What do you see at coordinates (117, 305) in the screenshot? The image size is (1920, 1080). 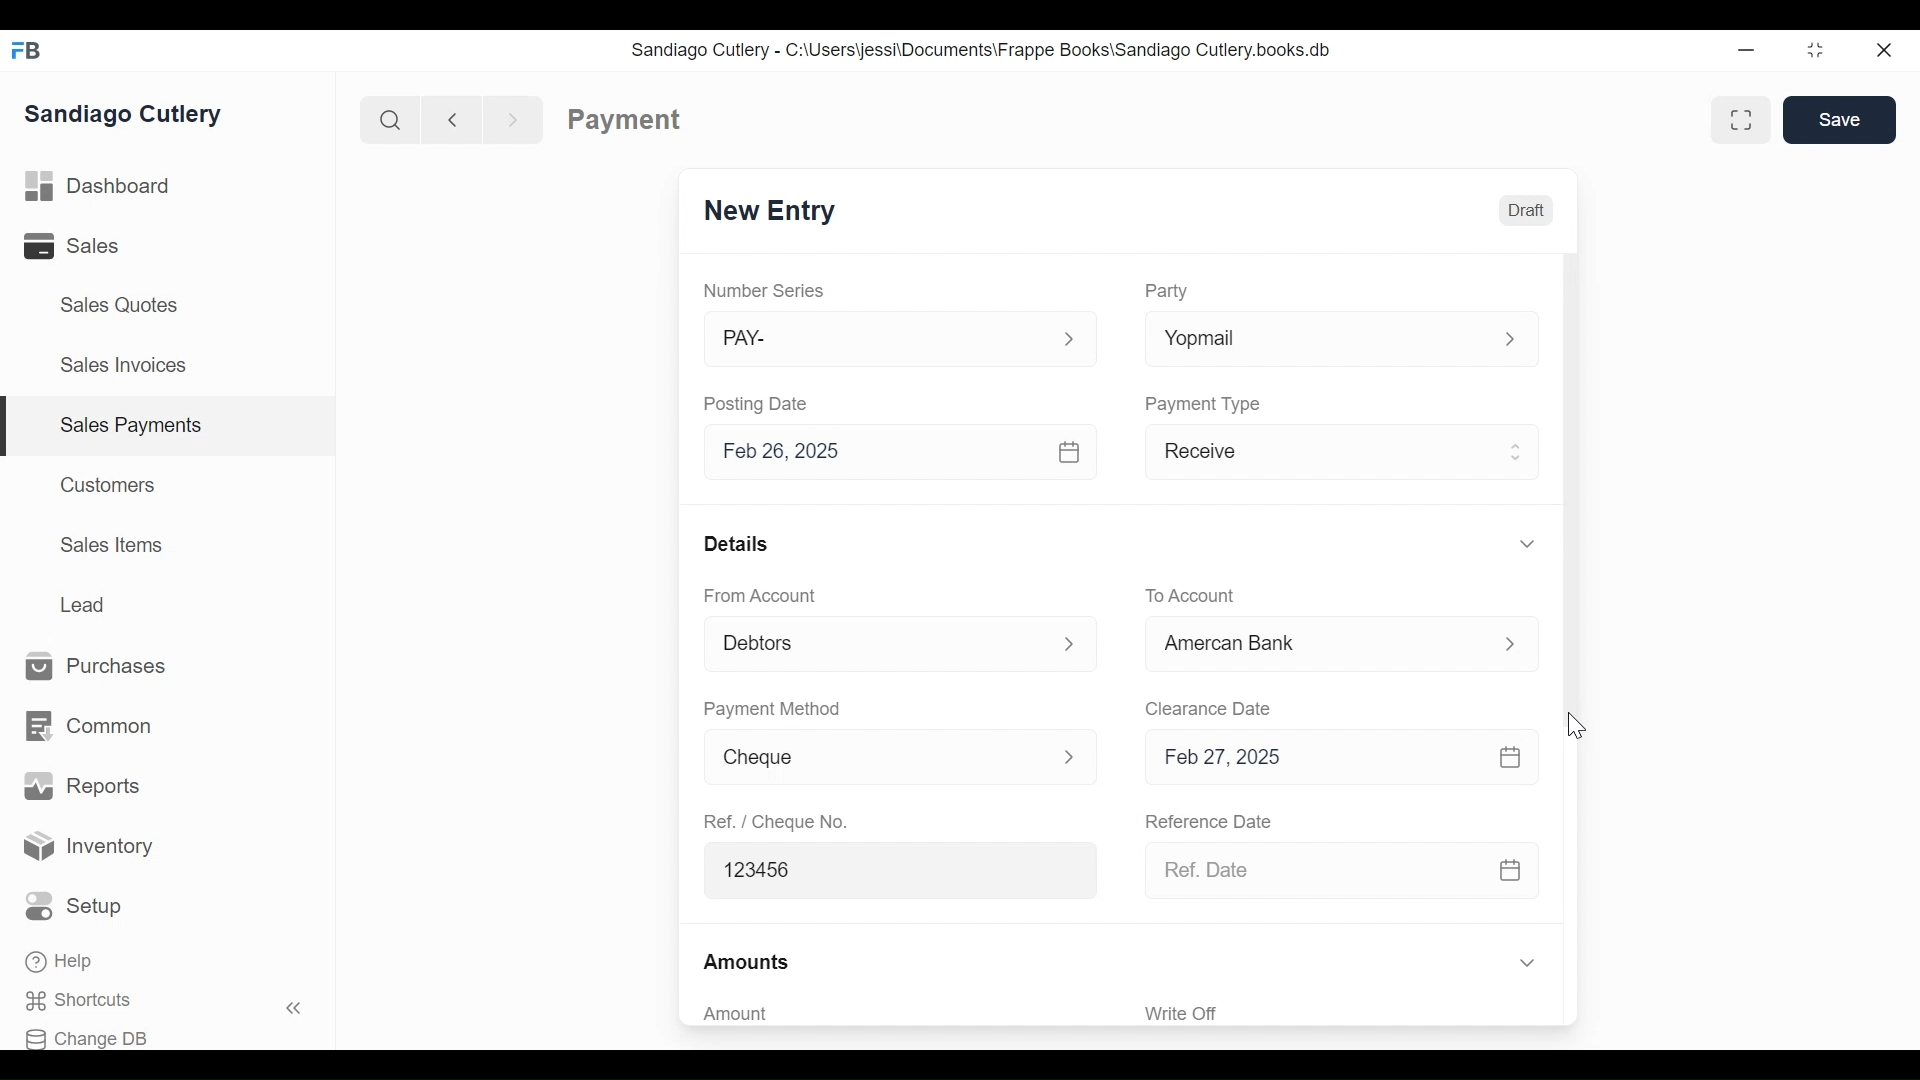 I see `Sales Quotes` at bounding box center [117, 305].